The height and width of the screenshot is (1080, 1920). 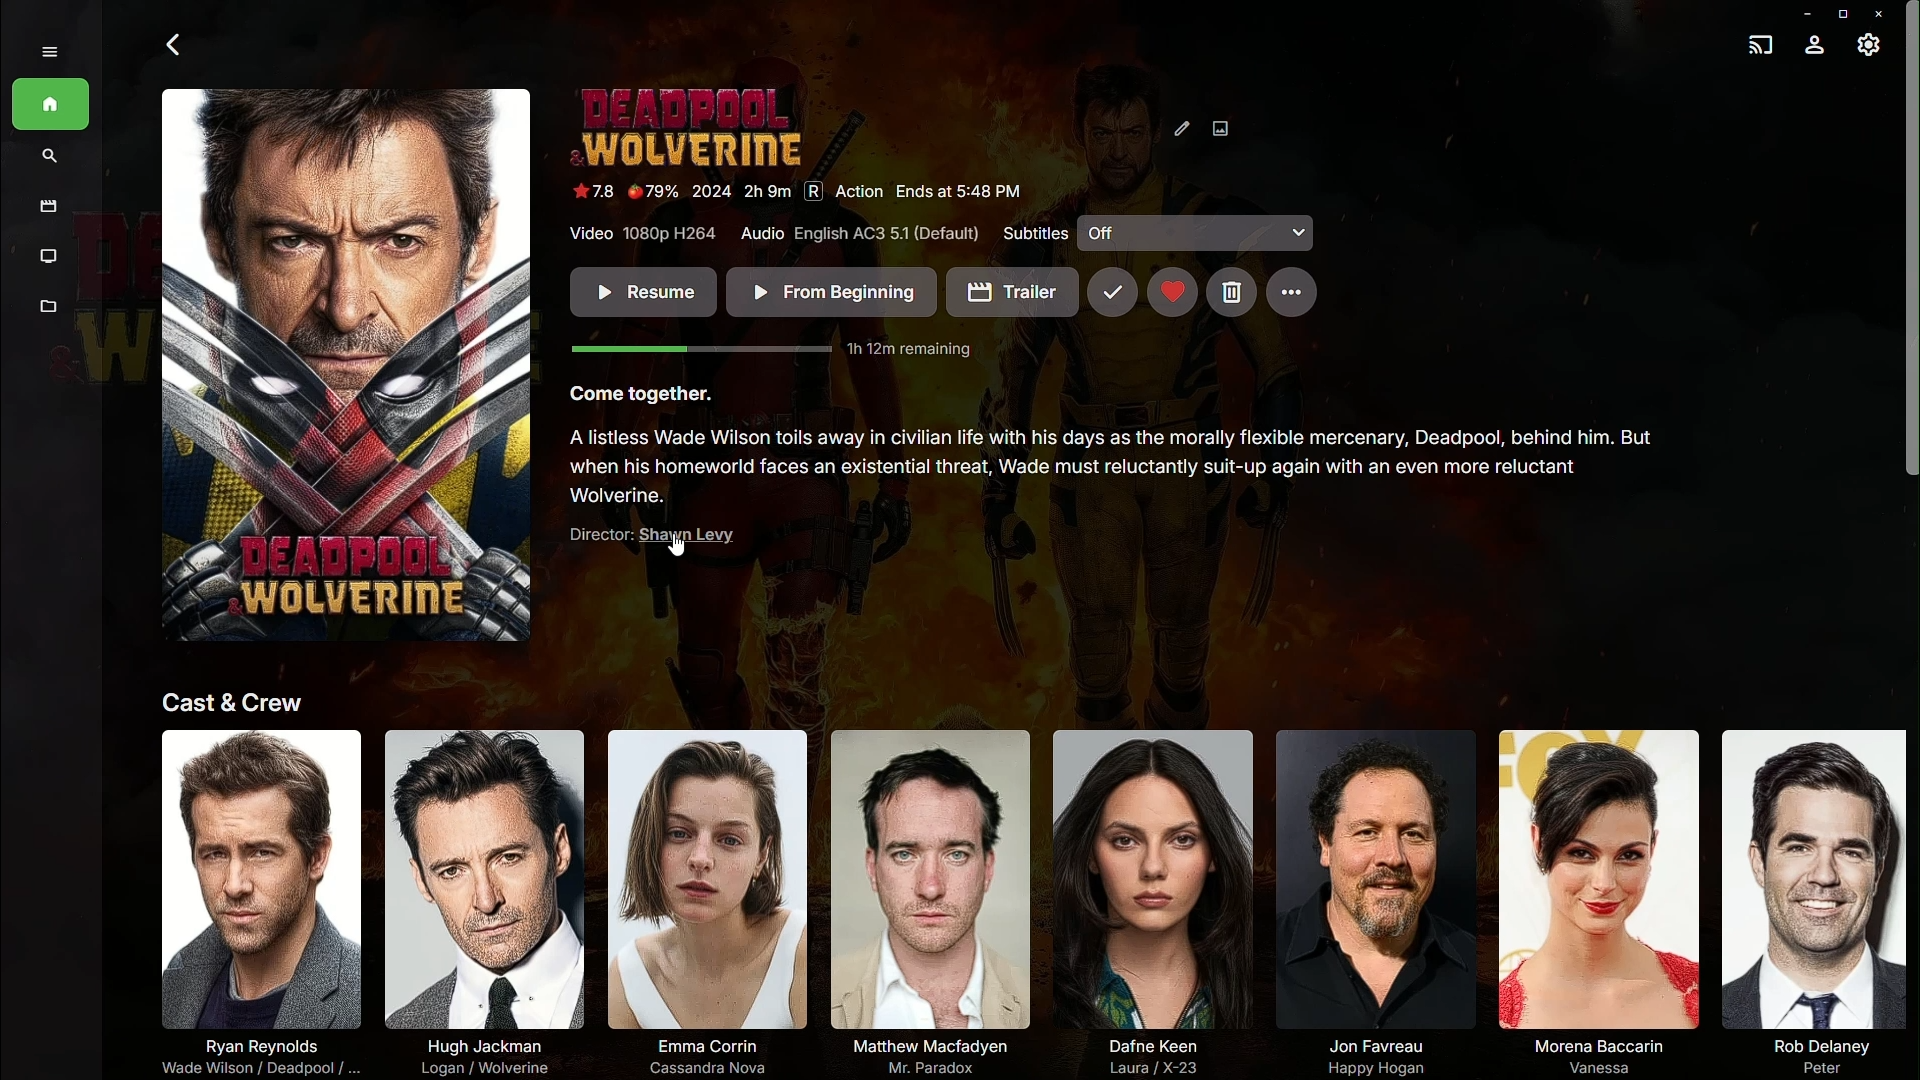 What do you see at coordinates (48, 53) in the screenshot?
I see `SHow menu` at bounding box center [48, 53].